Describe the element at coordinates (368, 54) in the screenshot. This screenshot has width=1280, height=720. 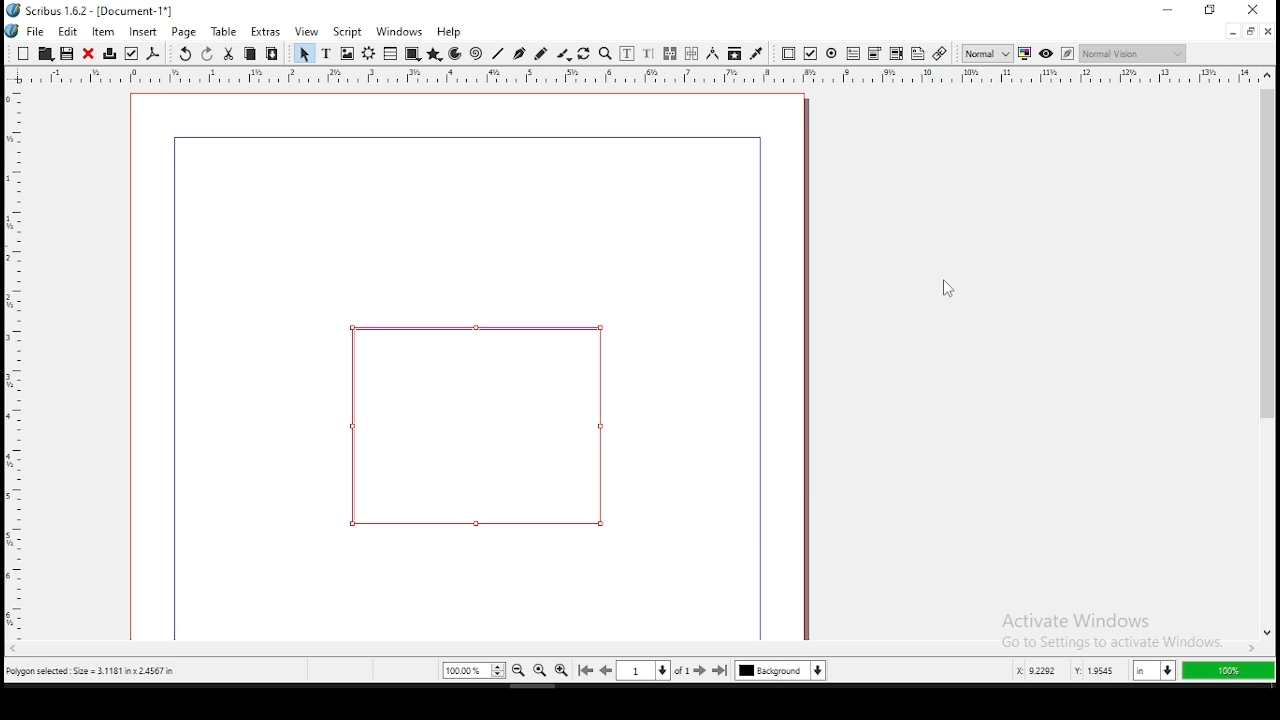
I see `render frame` at that location.